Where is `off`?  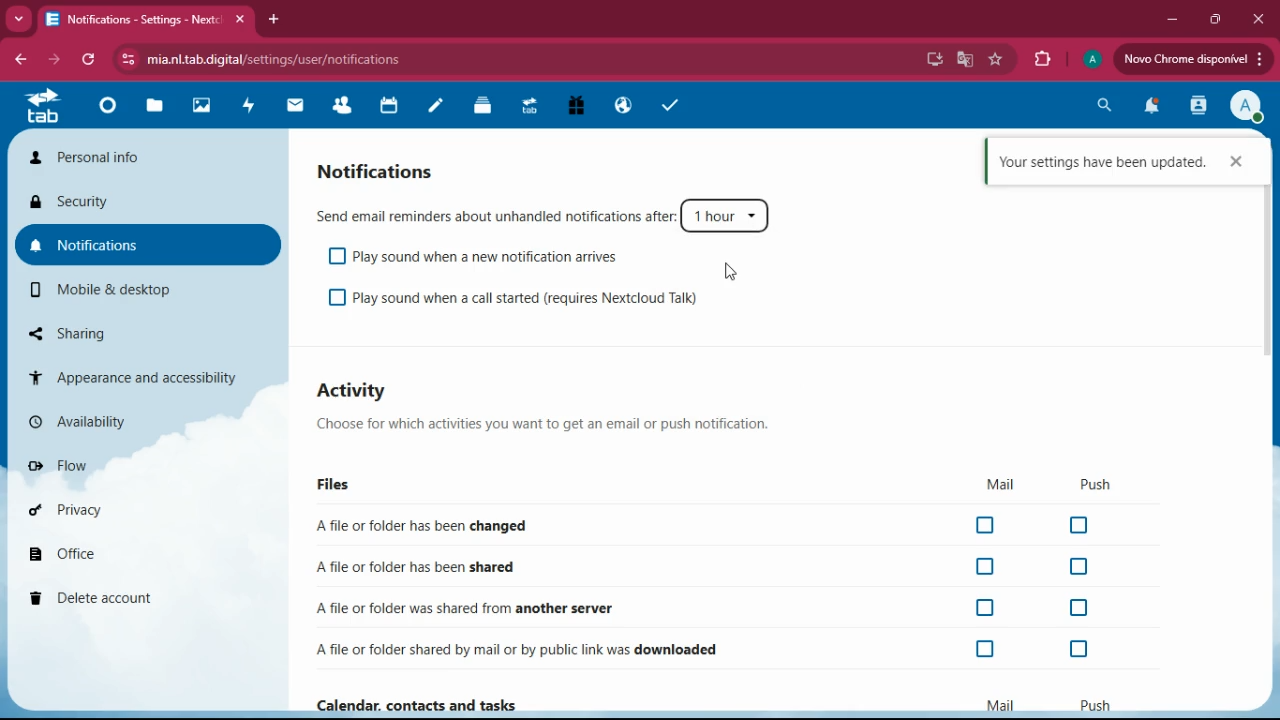 off is located at coordinates (1079, 565).